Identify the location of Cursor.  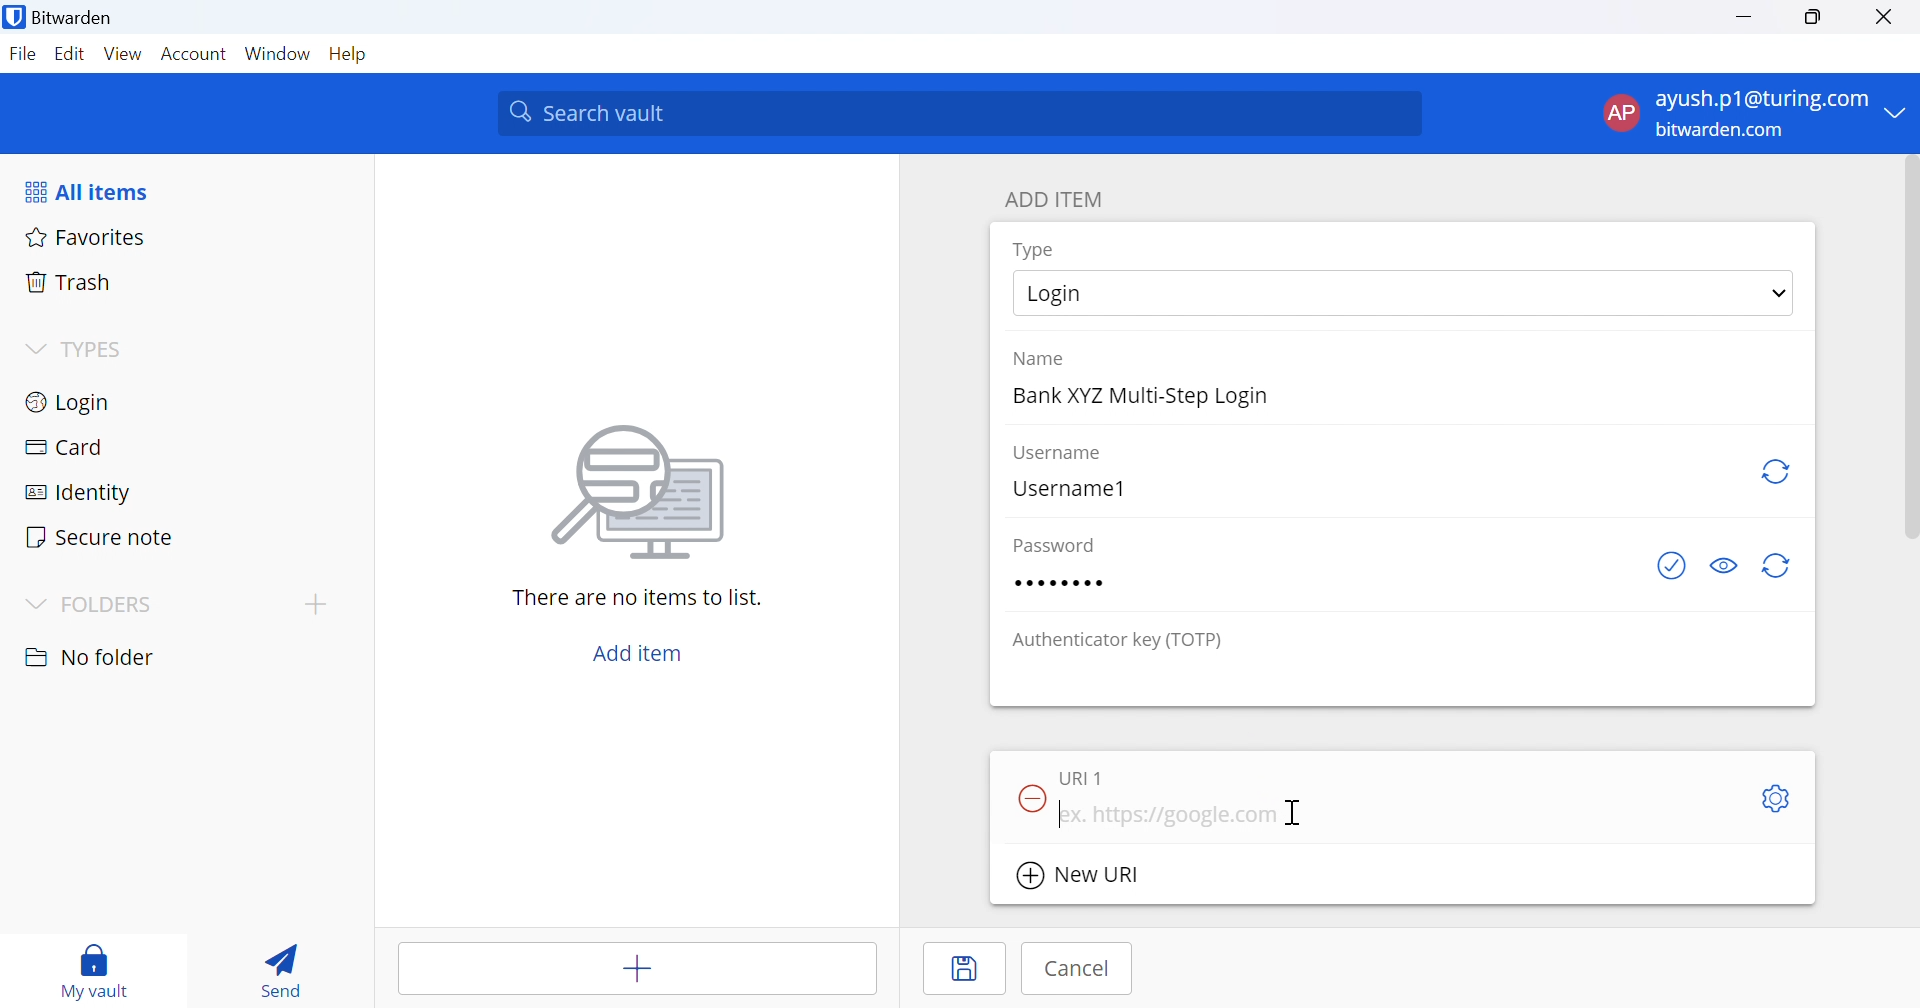
(1287, 811).